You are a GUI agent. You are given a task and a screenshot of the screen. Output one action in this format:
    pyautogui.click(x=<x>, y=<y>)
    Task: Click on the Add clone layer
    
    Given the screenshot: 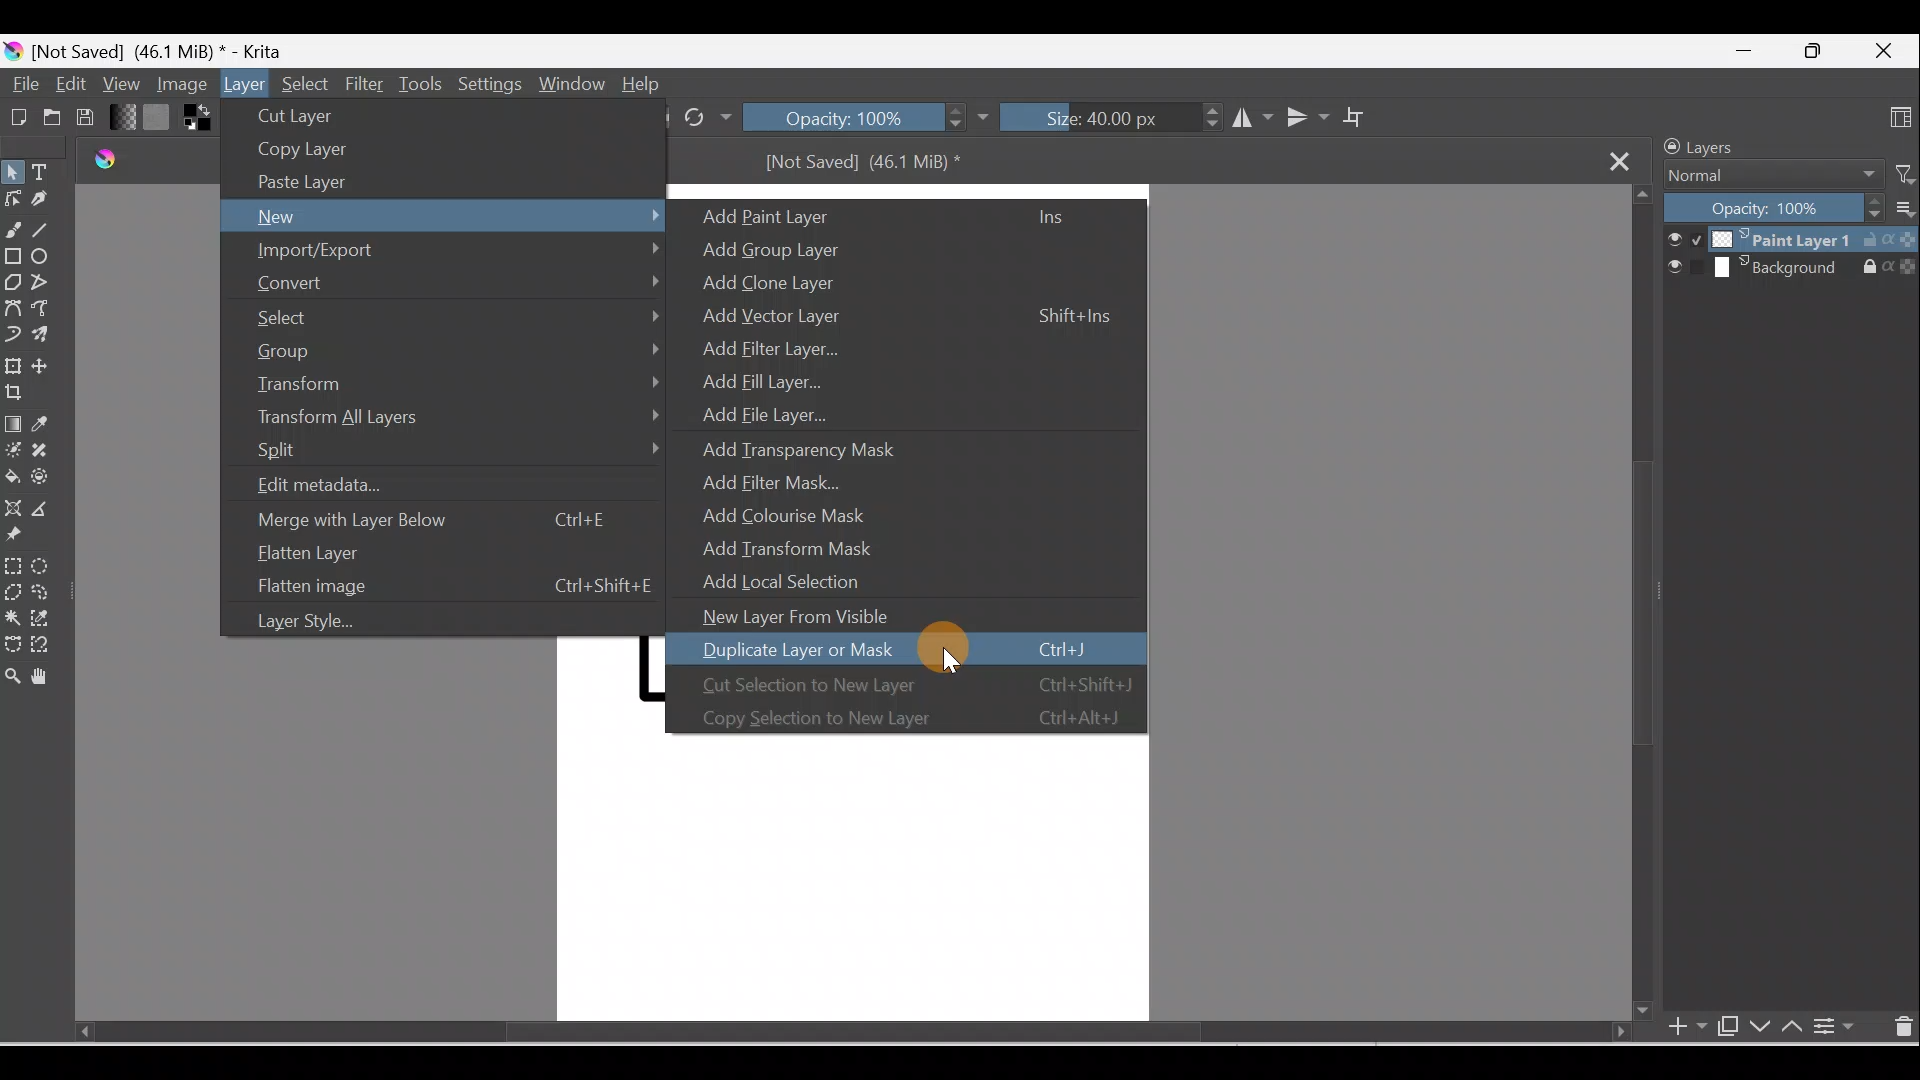 What is the action you would take?
    pyautogui.click(x=779, y=284)
    